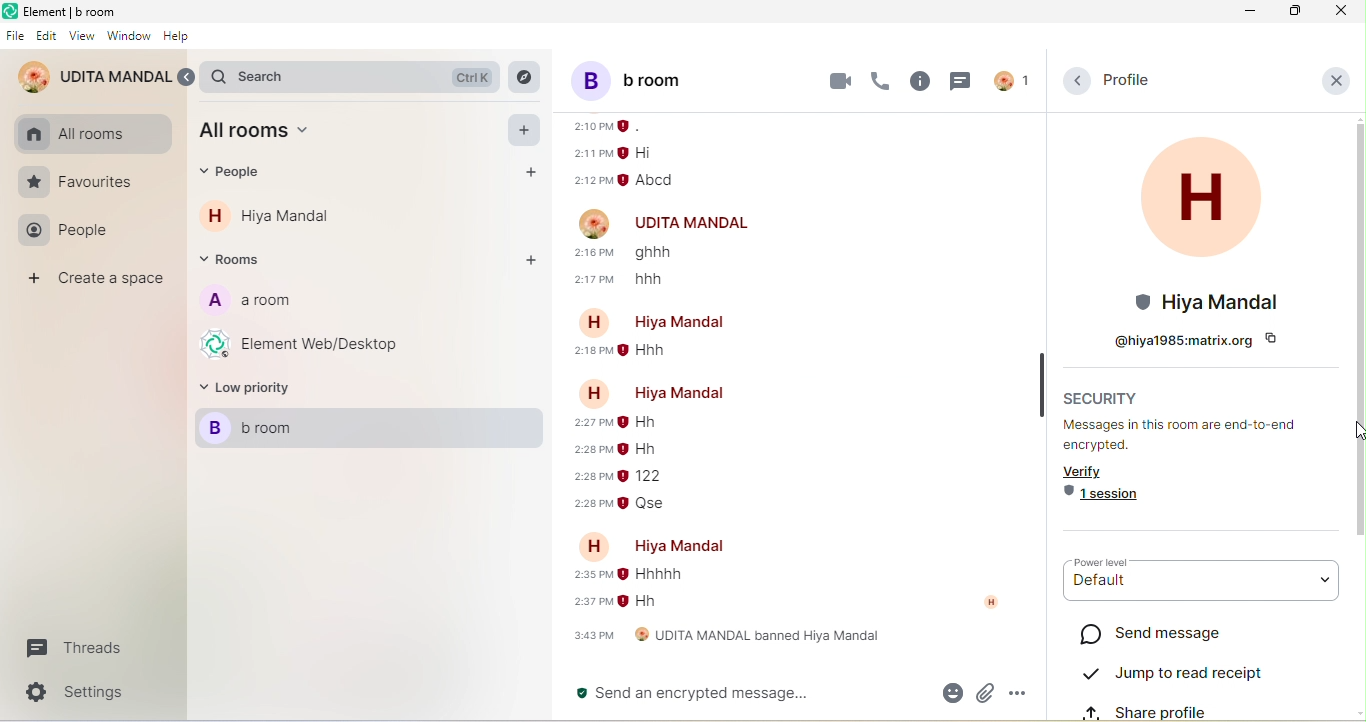  I want to click on @hiya1985:matrix.org, so click(1190, 338).